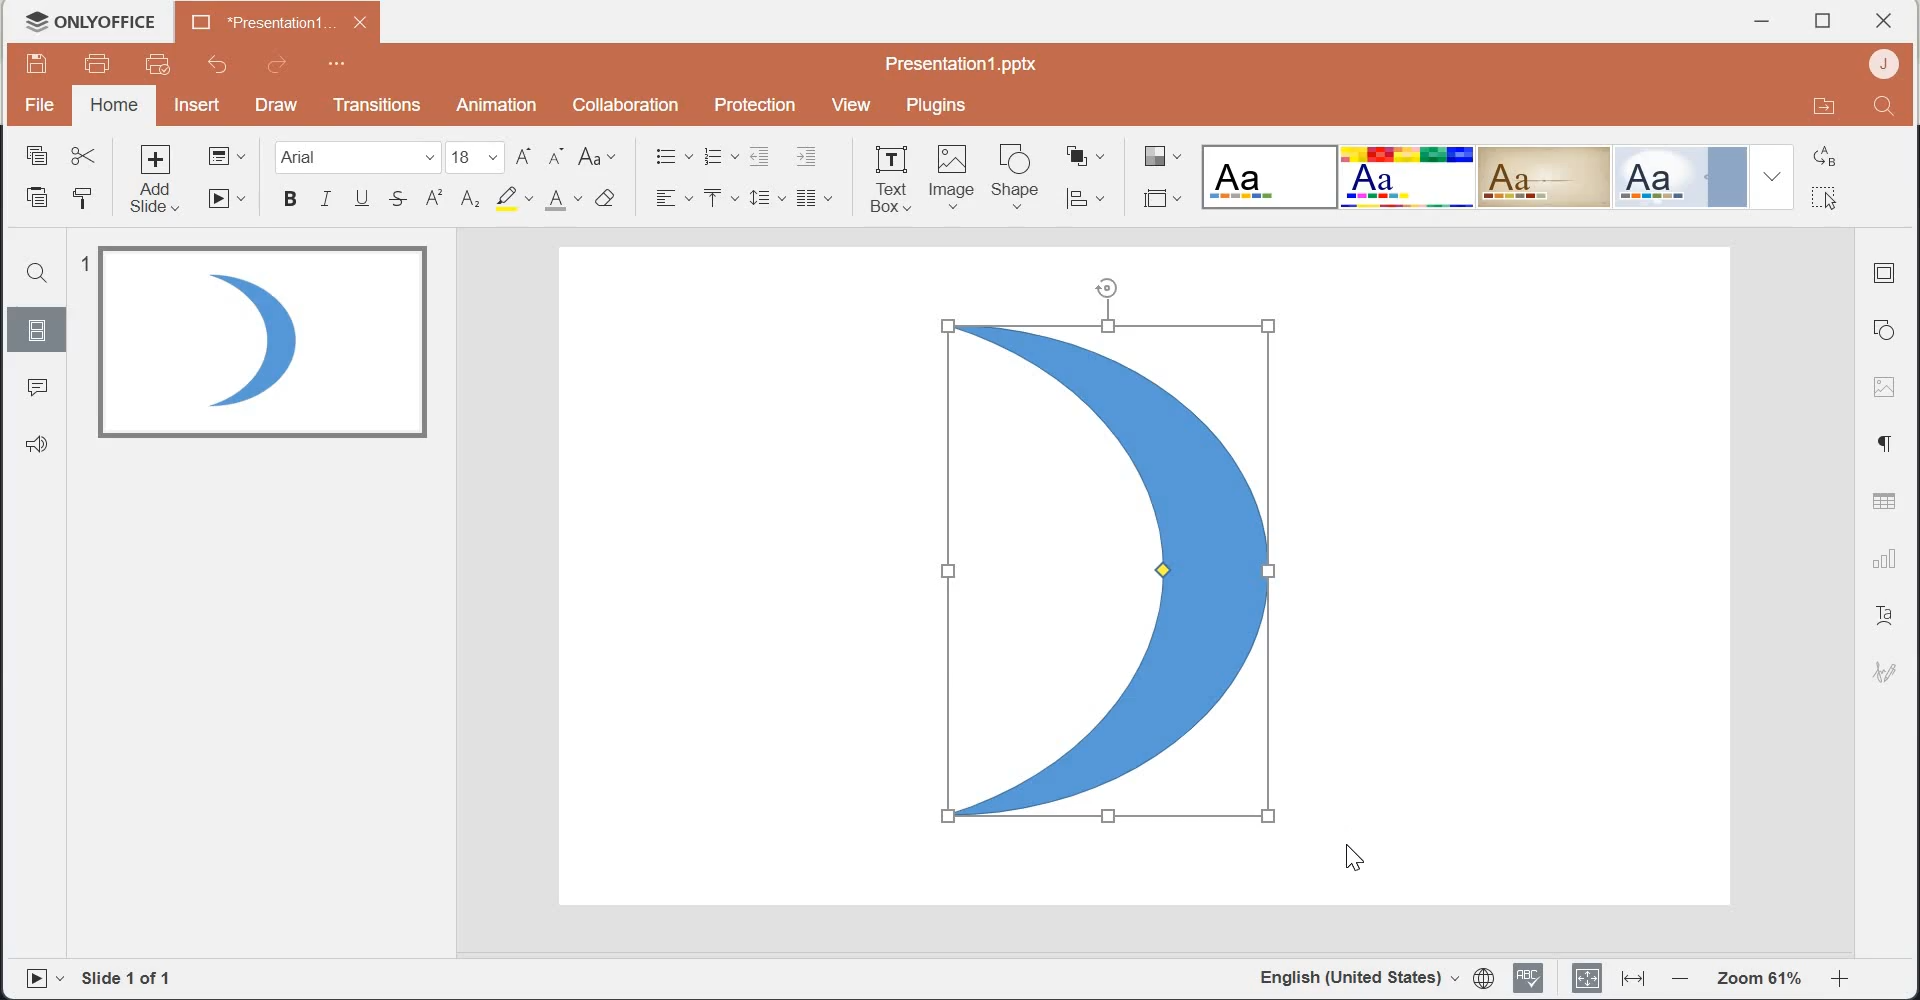 This screenshot has height=1000, width=1920. Describe the element at coordinates (34, 385) in the screenshot. I see `Comments` at that location.